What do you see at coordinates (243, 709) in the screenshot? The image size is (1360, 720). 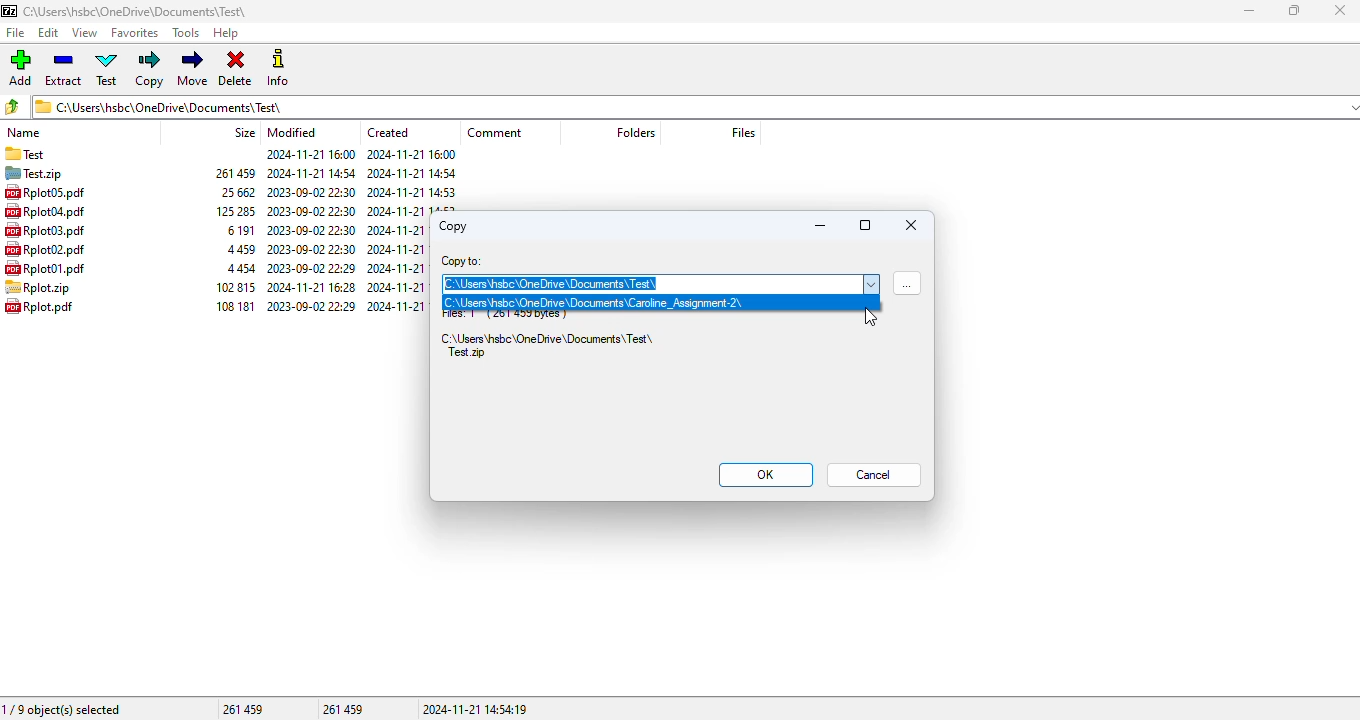 I see `261 459` at bounding box center [243, 709].